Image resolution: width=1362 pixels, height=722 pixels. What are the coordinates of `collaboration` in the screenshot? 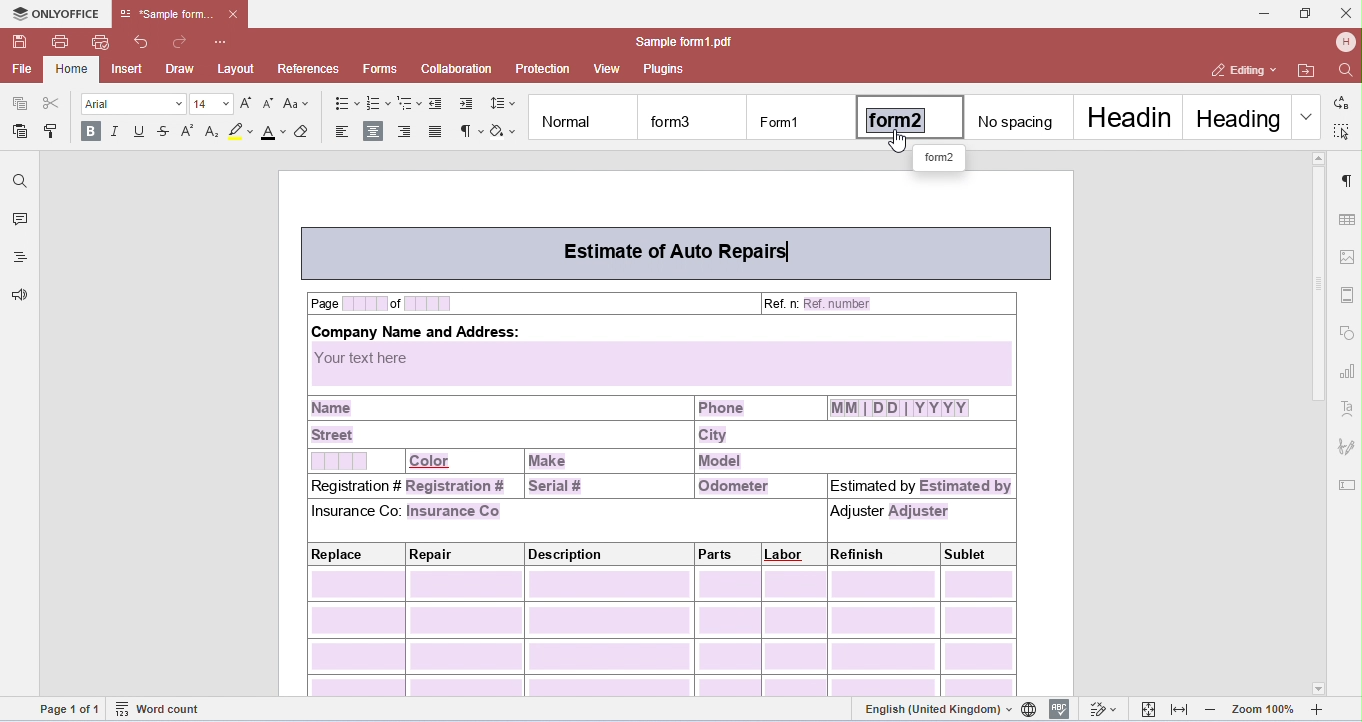 It's located at (457, 68).